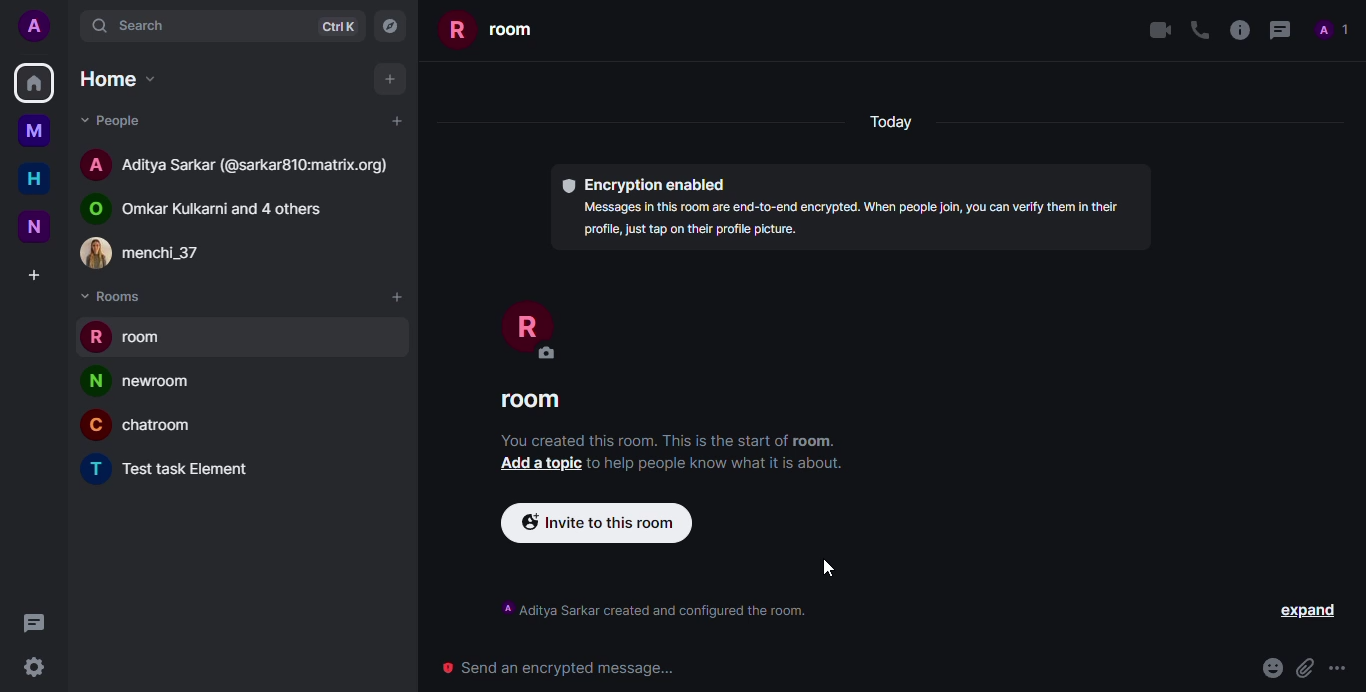  Describe the element at coordinates (34, 623) in the screenshot. I see `threads` at that location.